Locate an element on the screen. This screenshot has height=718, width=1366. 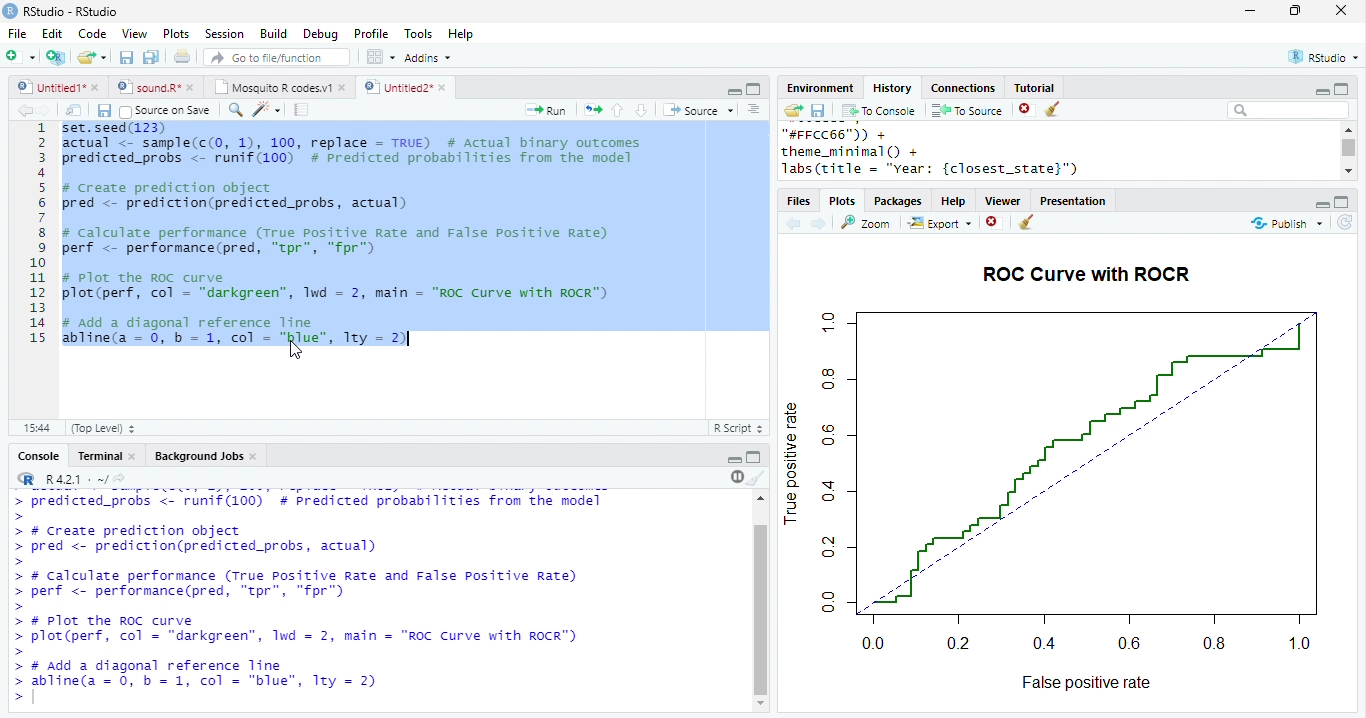
Mosquito R codes.v1 is located at coordinates (273, 87).